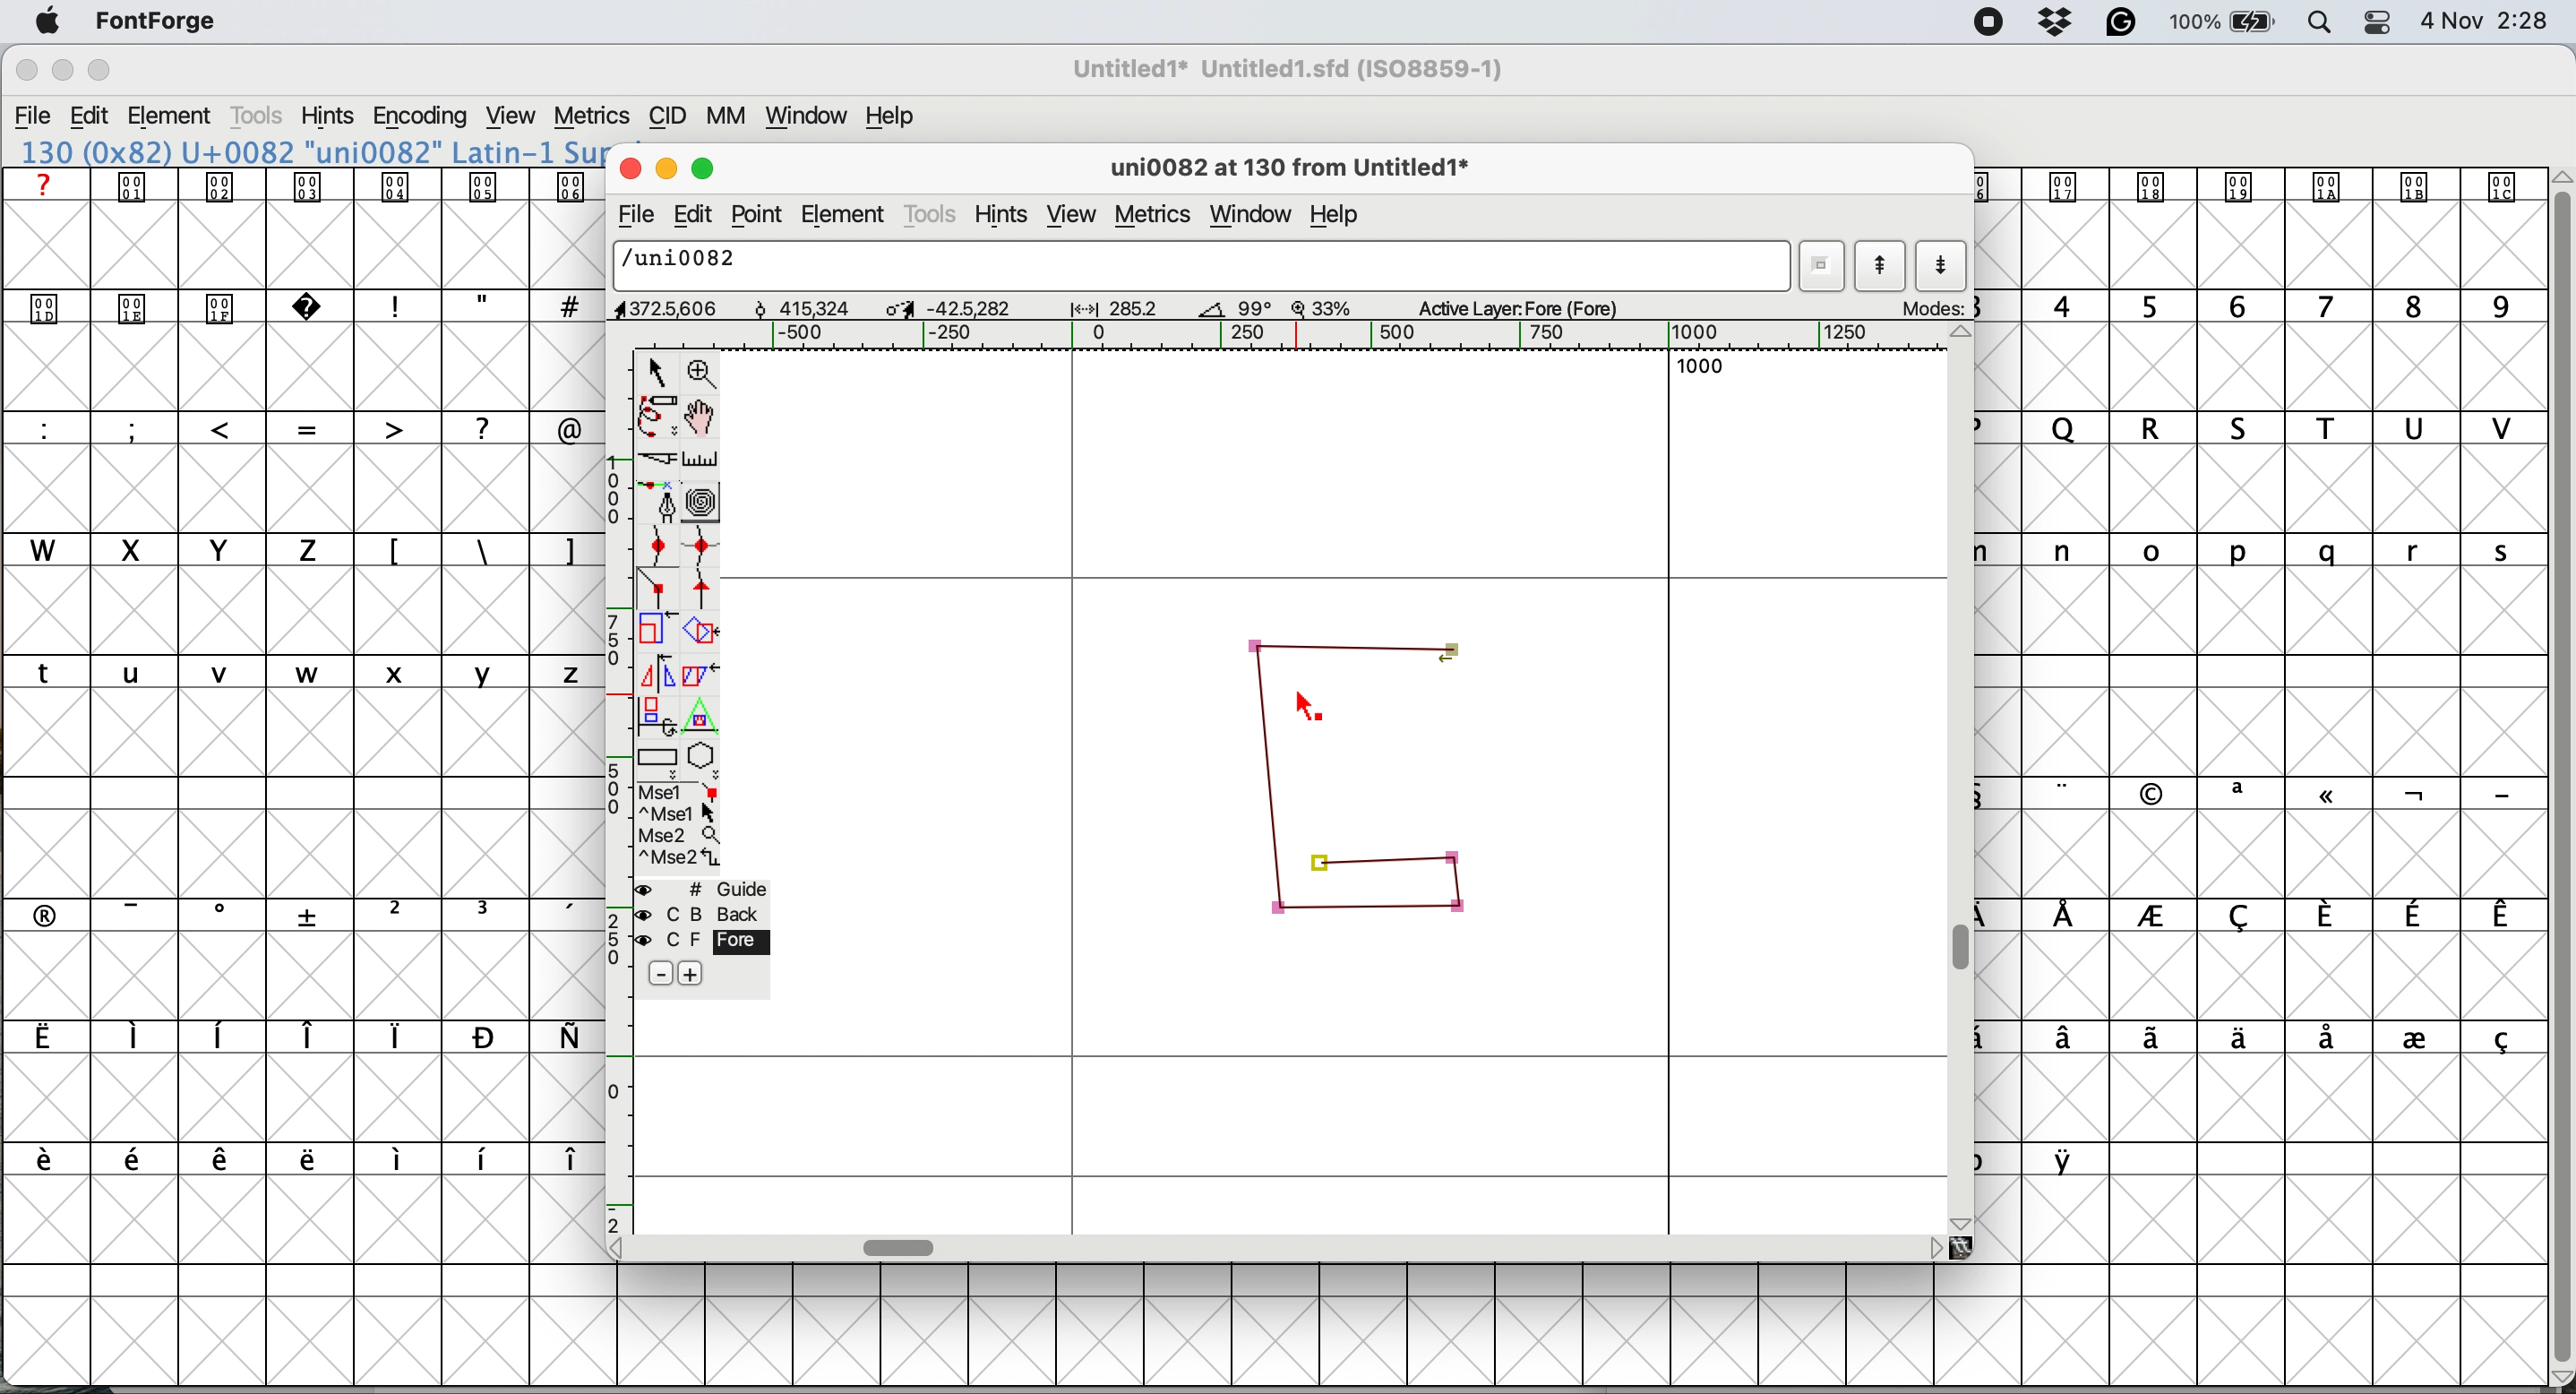 This screenshot has height=1394, width=2576. I want to click on selector, so click(655, 374).